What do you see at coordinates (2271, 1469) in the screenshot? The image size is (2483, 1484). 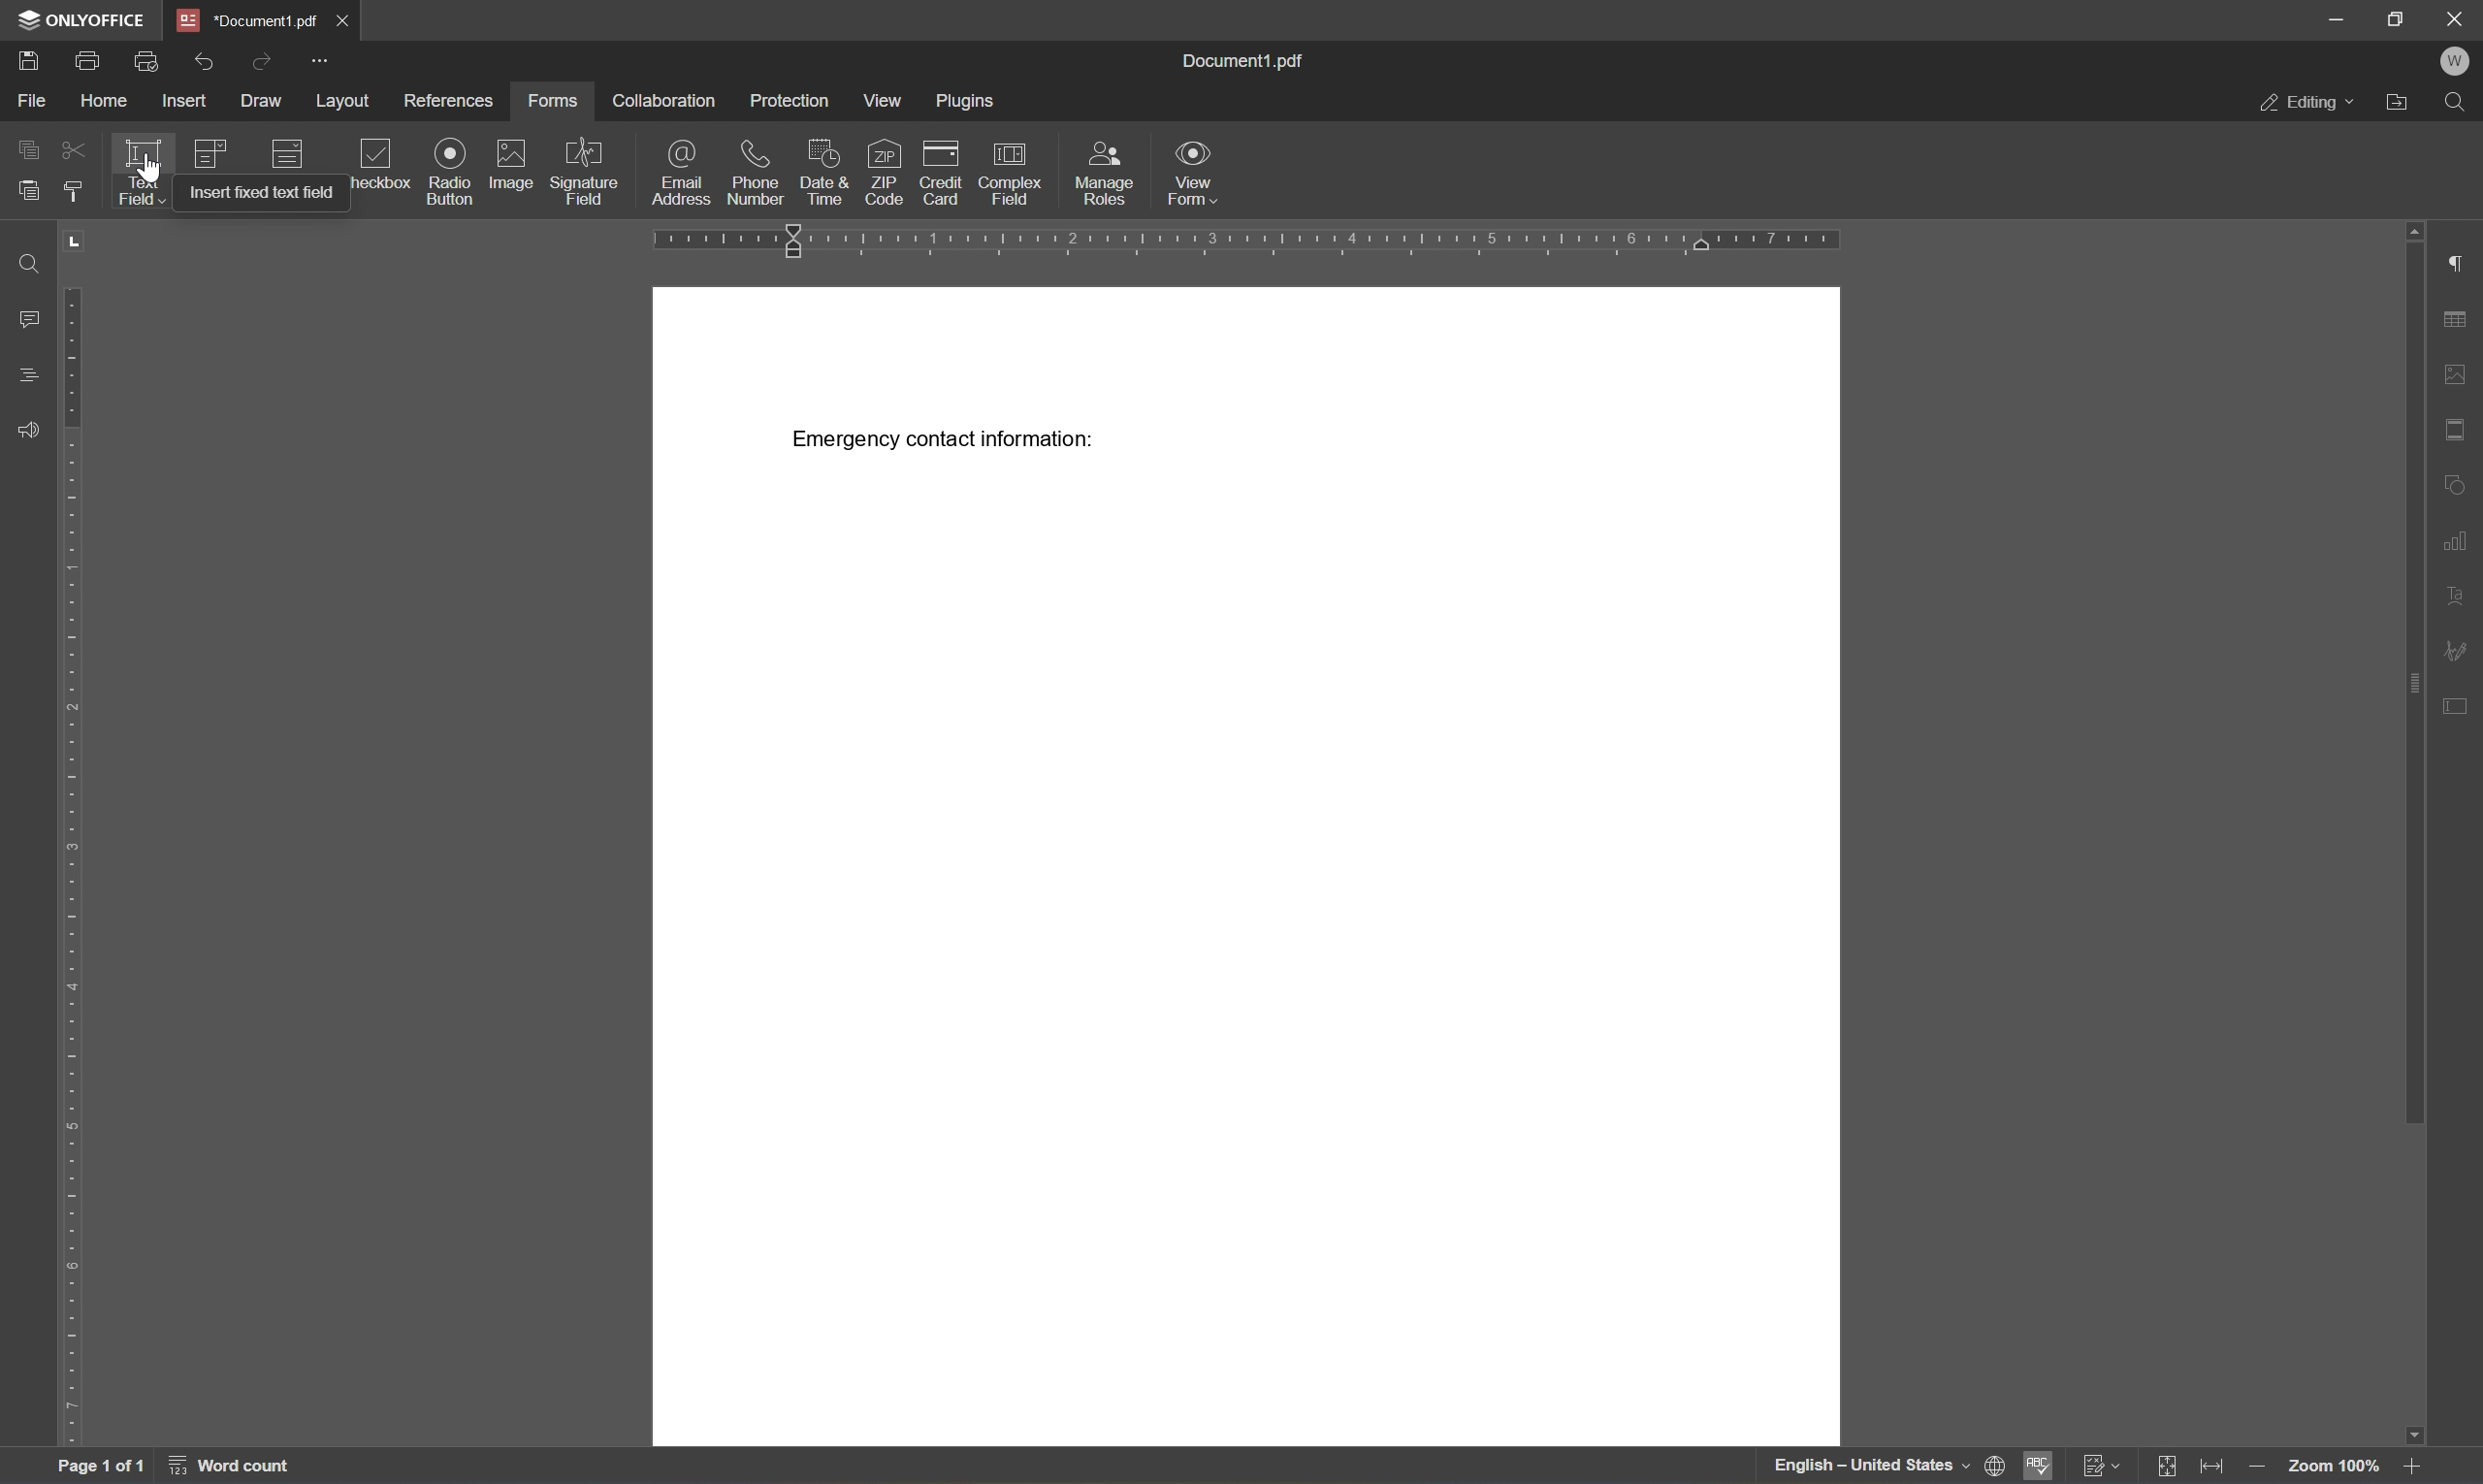 I see `zoom out` at bounding box center [2271, 1469].